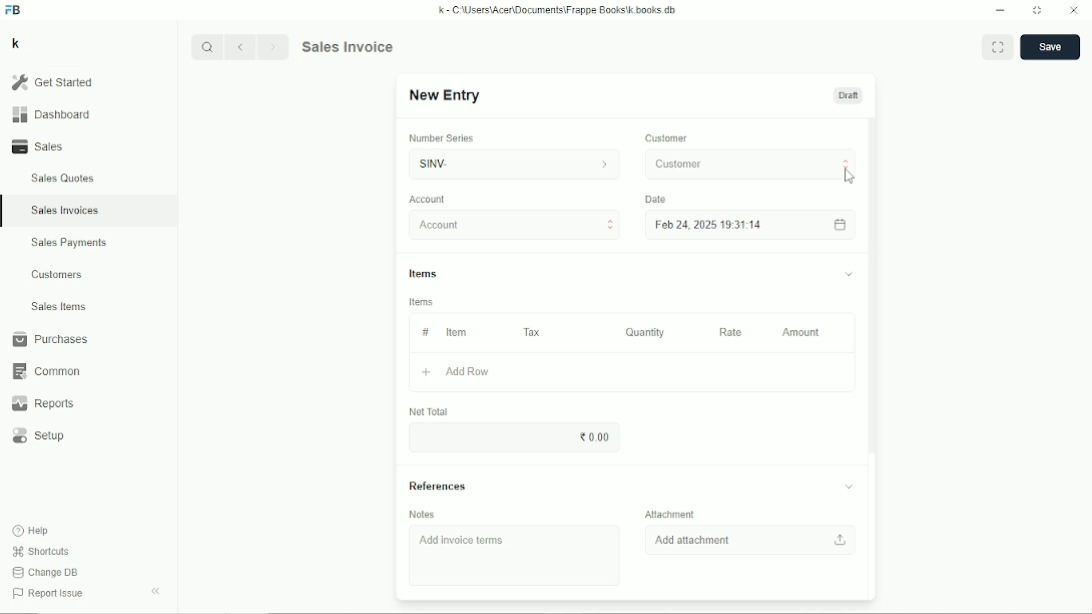 This screenshot has height=614, width=1092. I want to click on Item, so click(456, 332).